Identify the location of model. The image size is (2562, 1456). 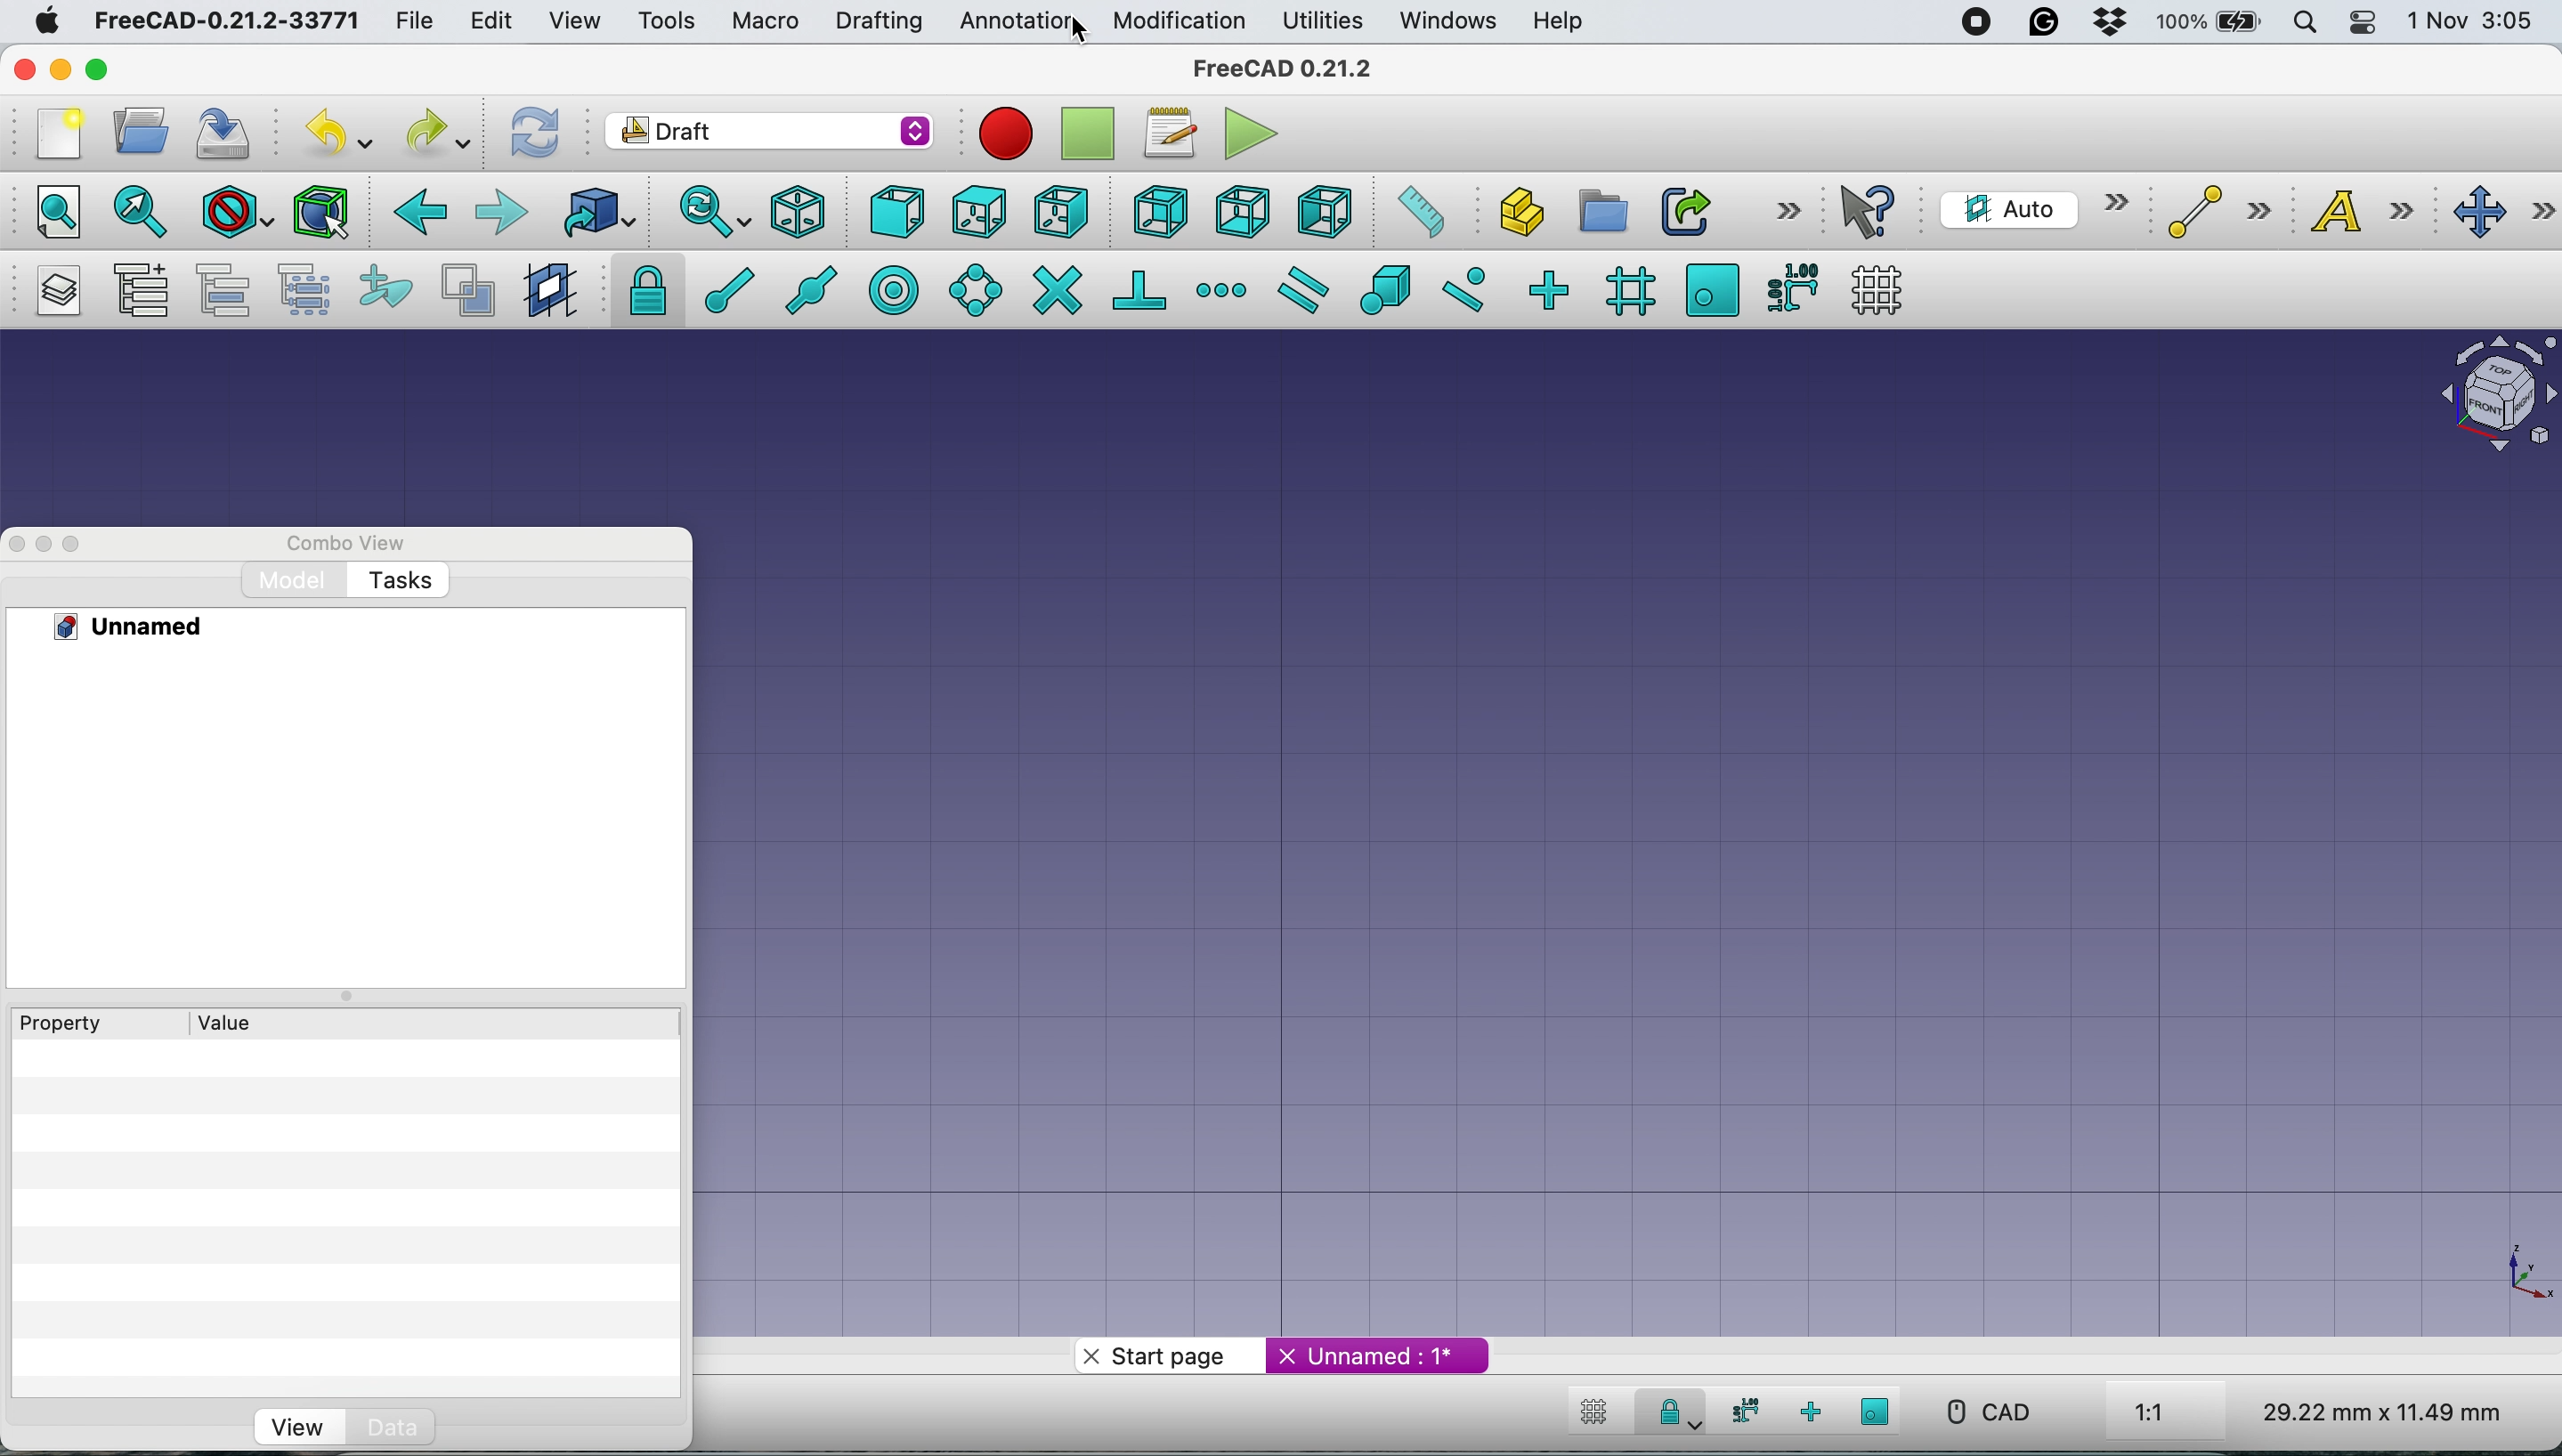
(289, 579).